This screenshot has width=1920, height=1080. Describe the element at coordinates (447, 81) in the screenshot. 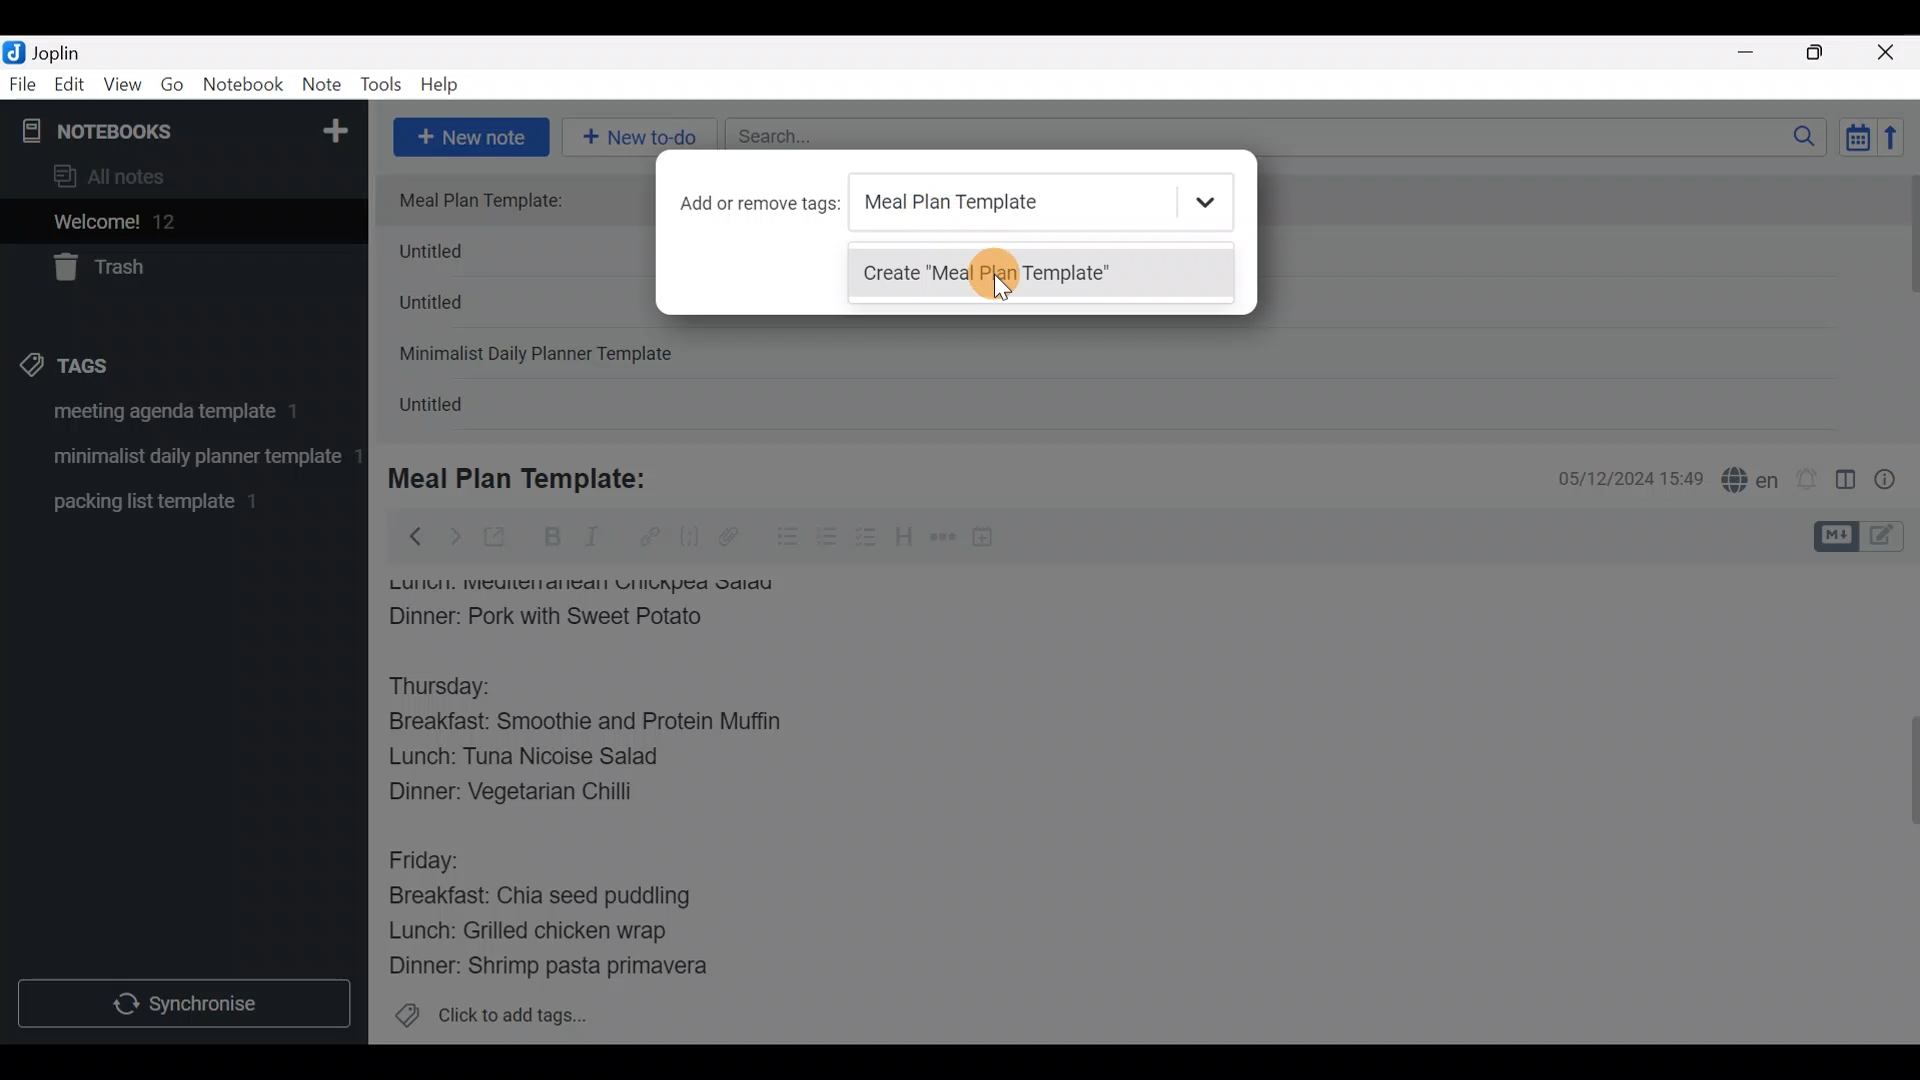

I see `Help` at that location.